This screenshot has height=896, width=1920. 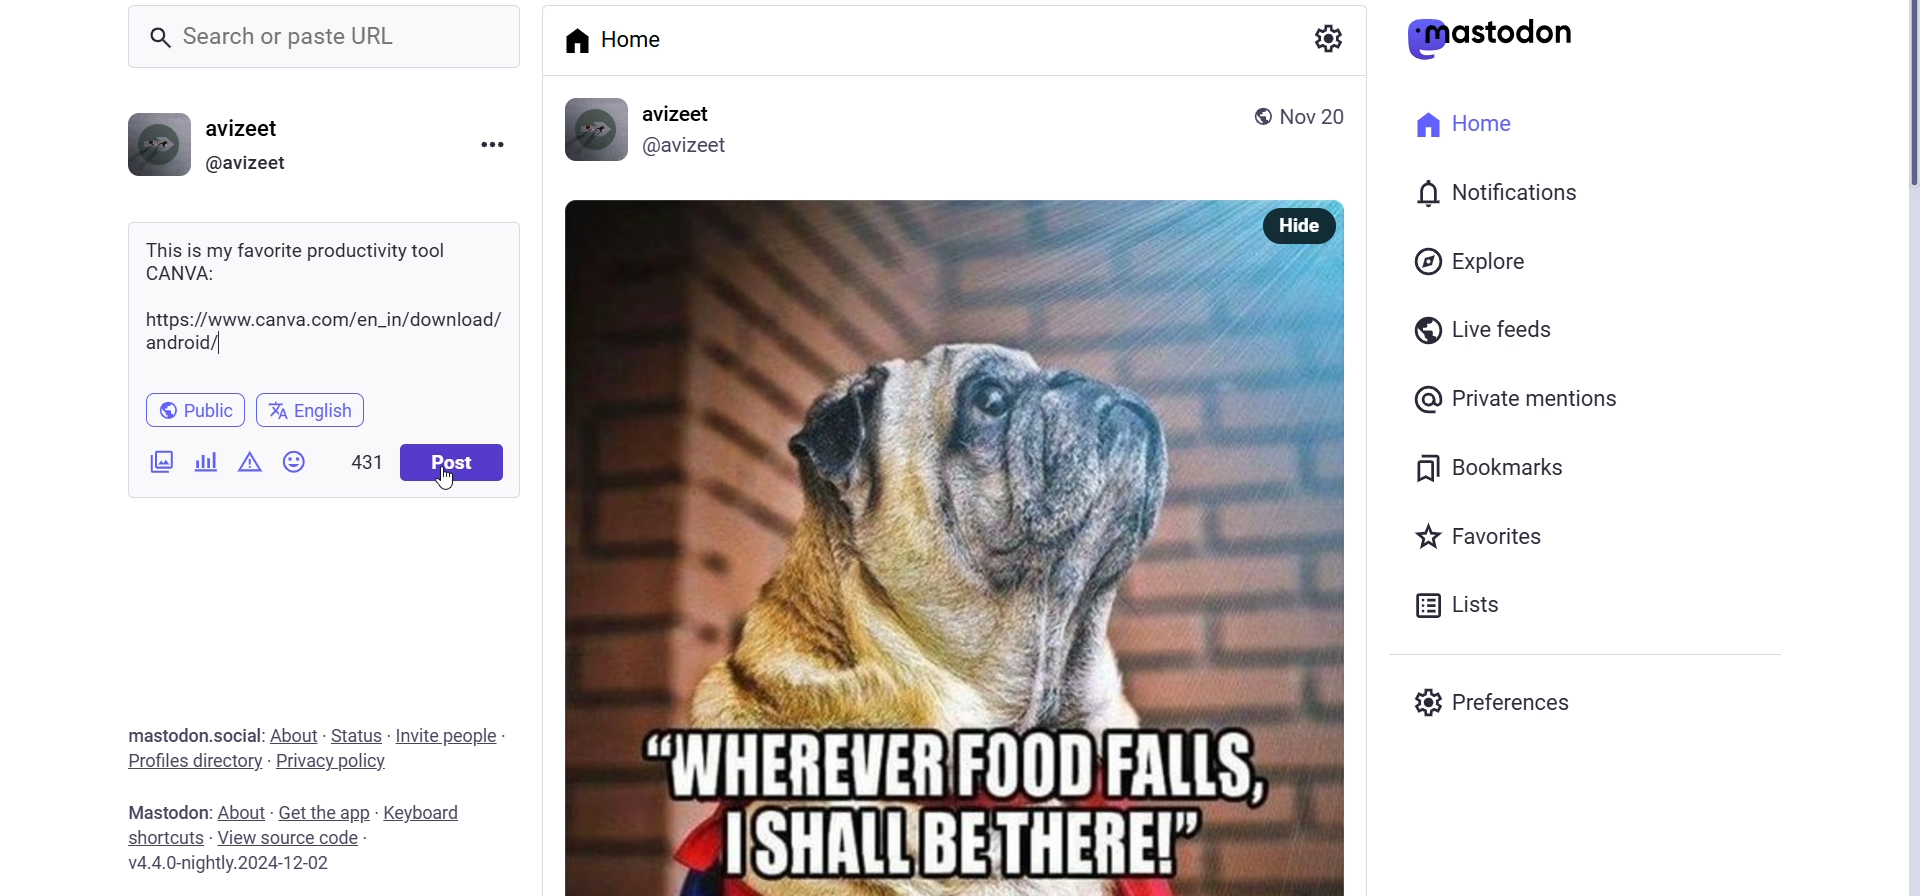 I want to click on live feeds, so click(x=1500, y=327).